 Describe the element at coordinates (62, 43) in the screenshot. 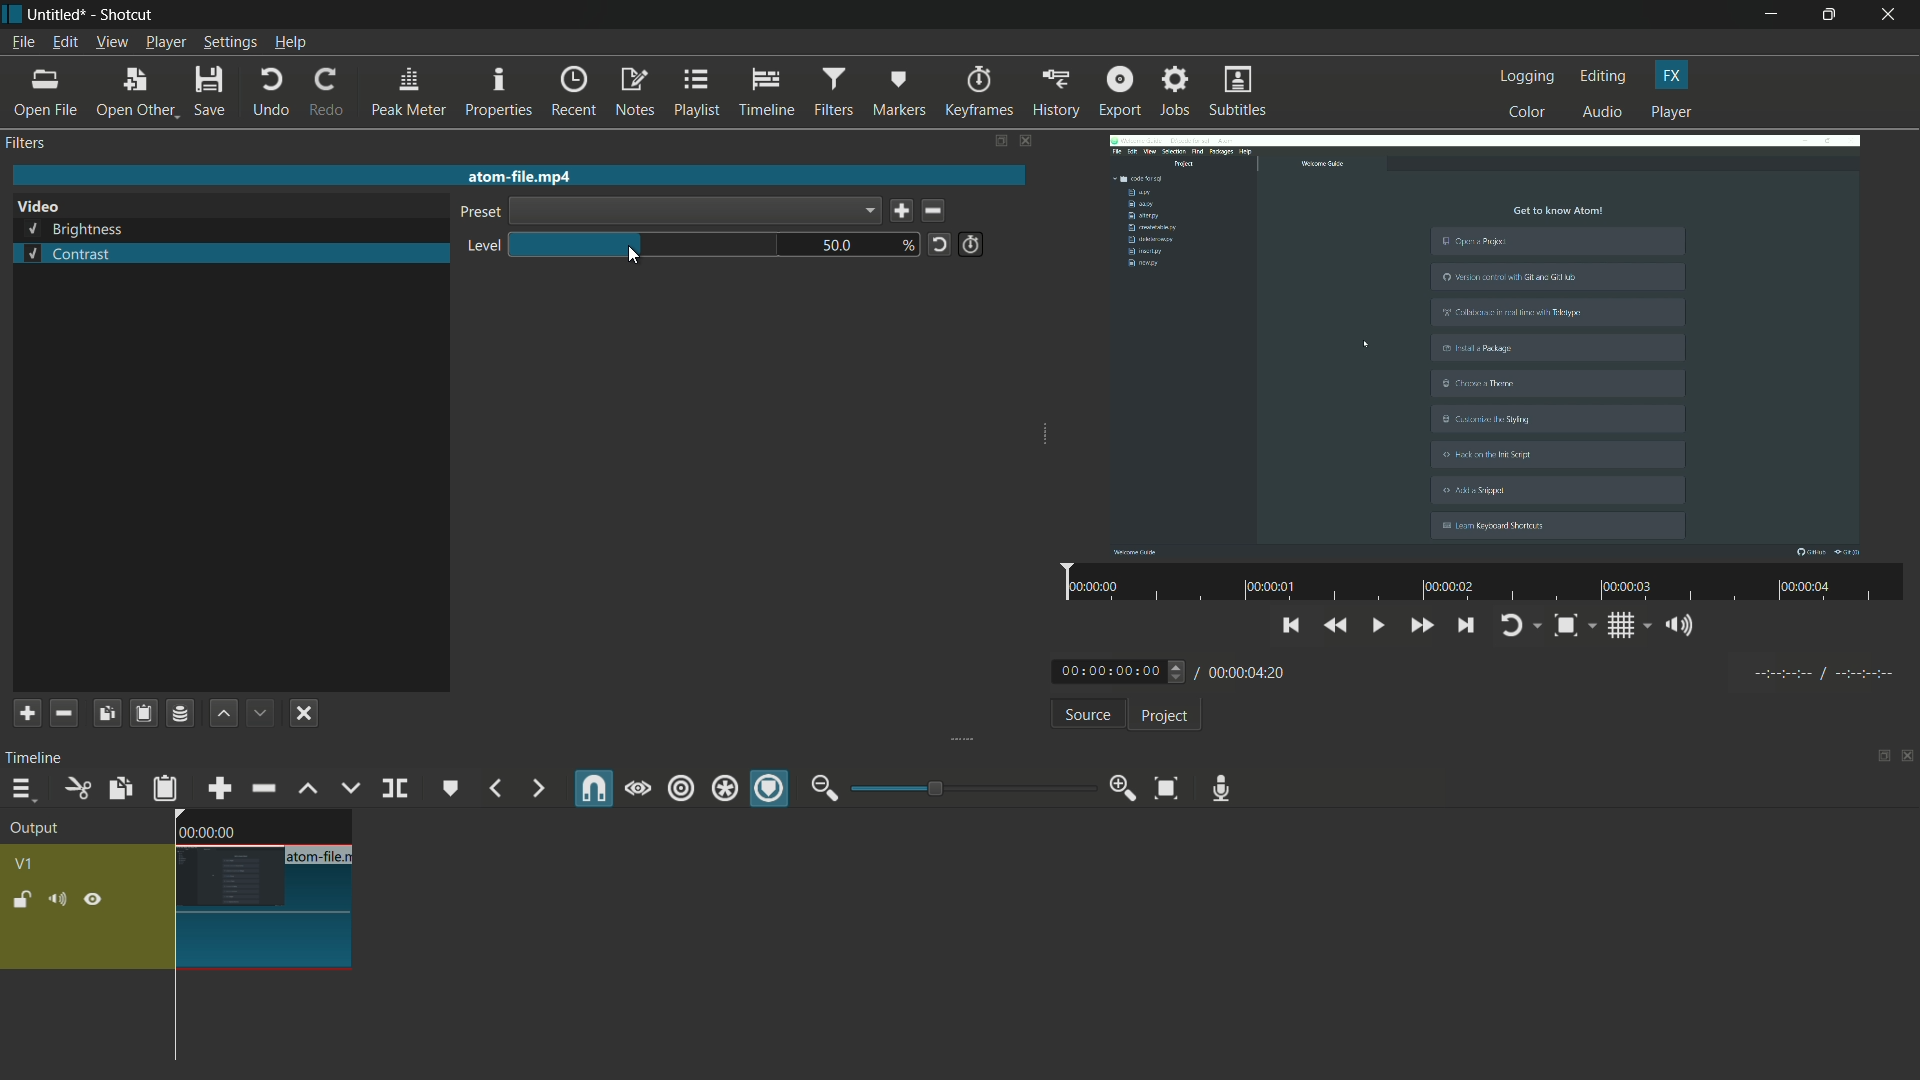

I see `edit menu` at that location.